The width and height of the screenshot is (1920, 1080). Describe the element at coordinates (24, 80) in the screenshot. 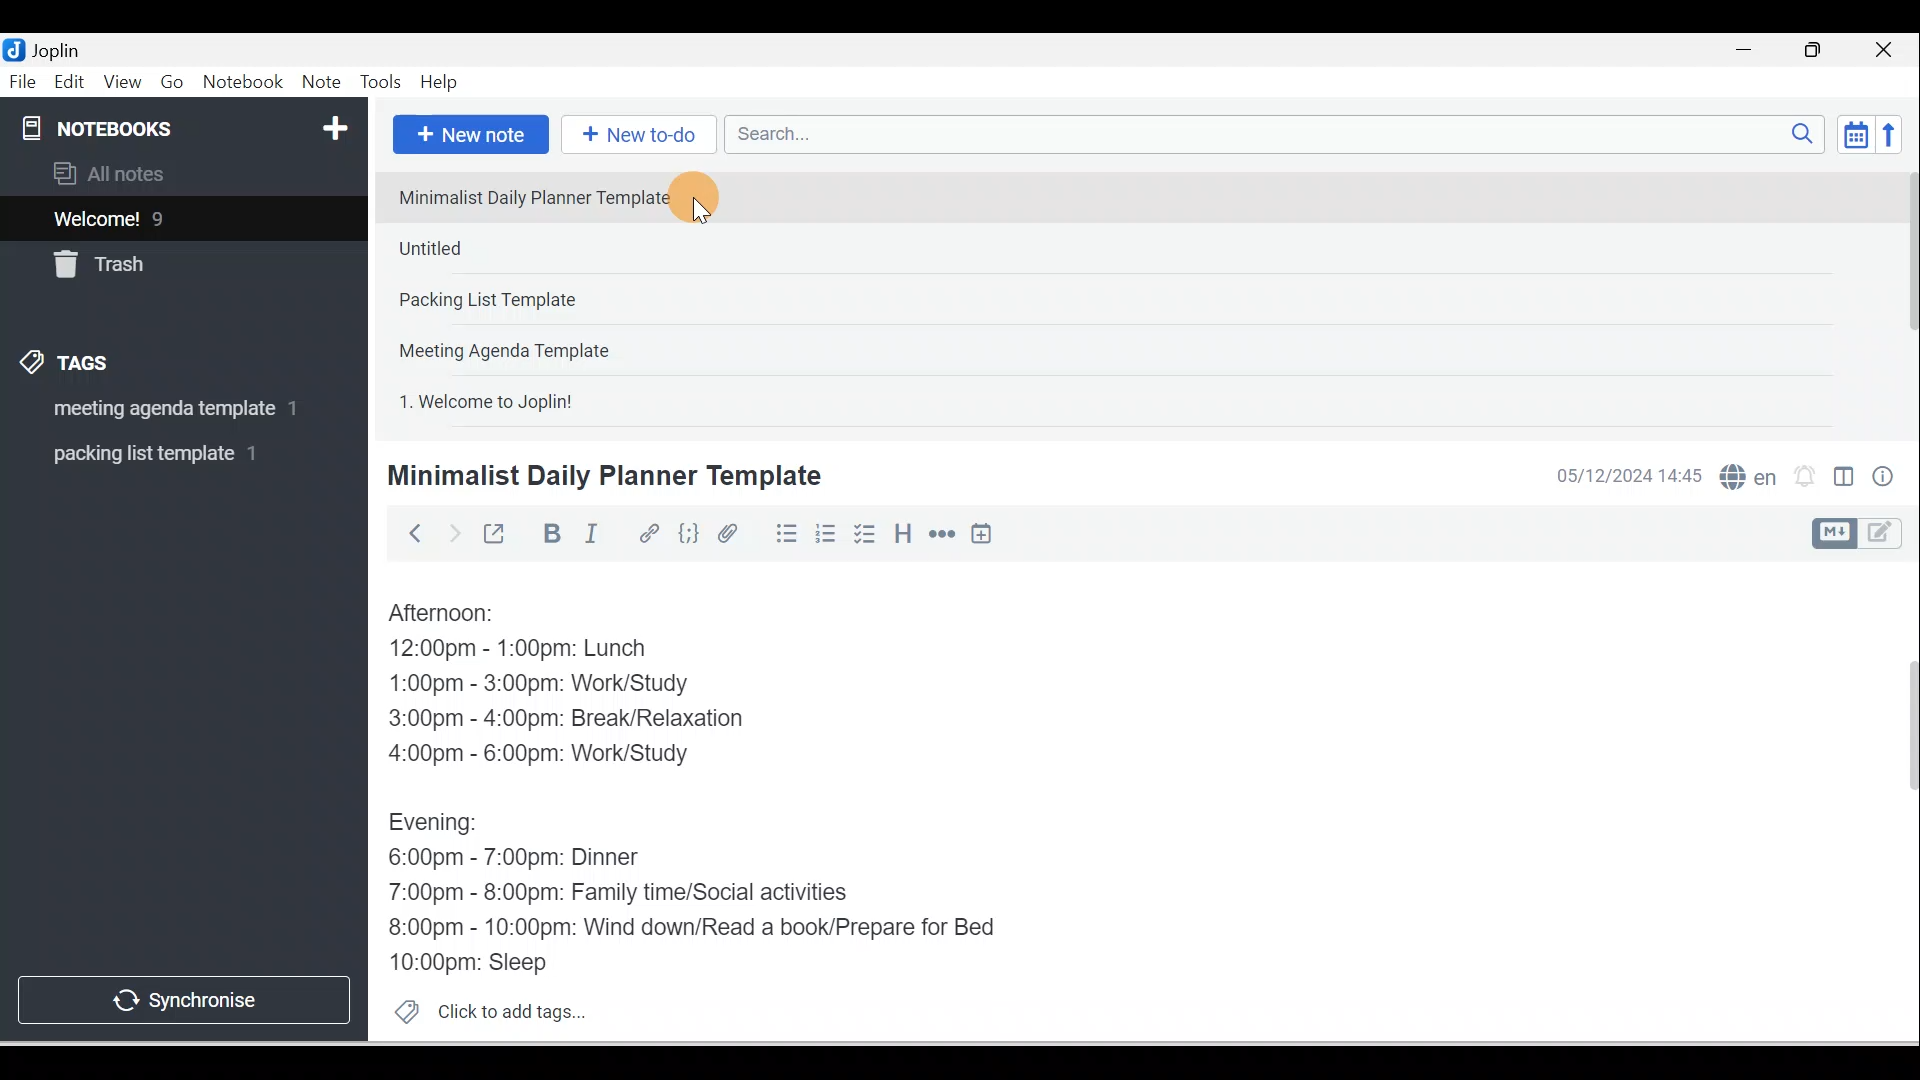

I see `File` at that location.